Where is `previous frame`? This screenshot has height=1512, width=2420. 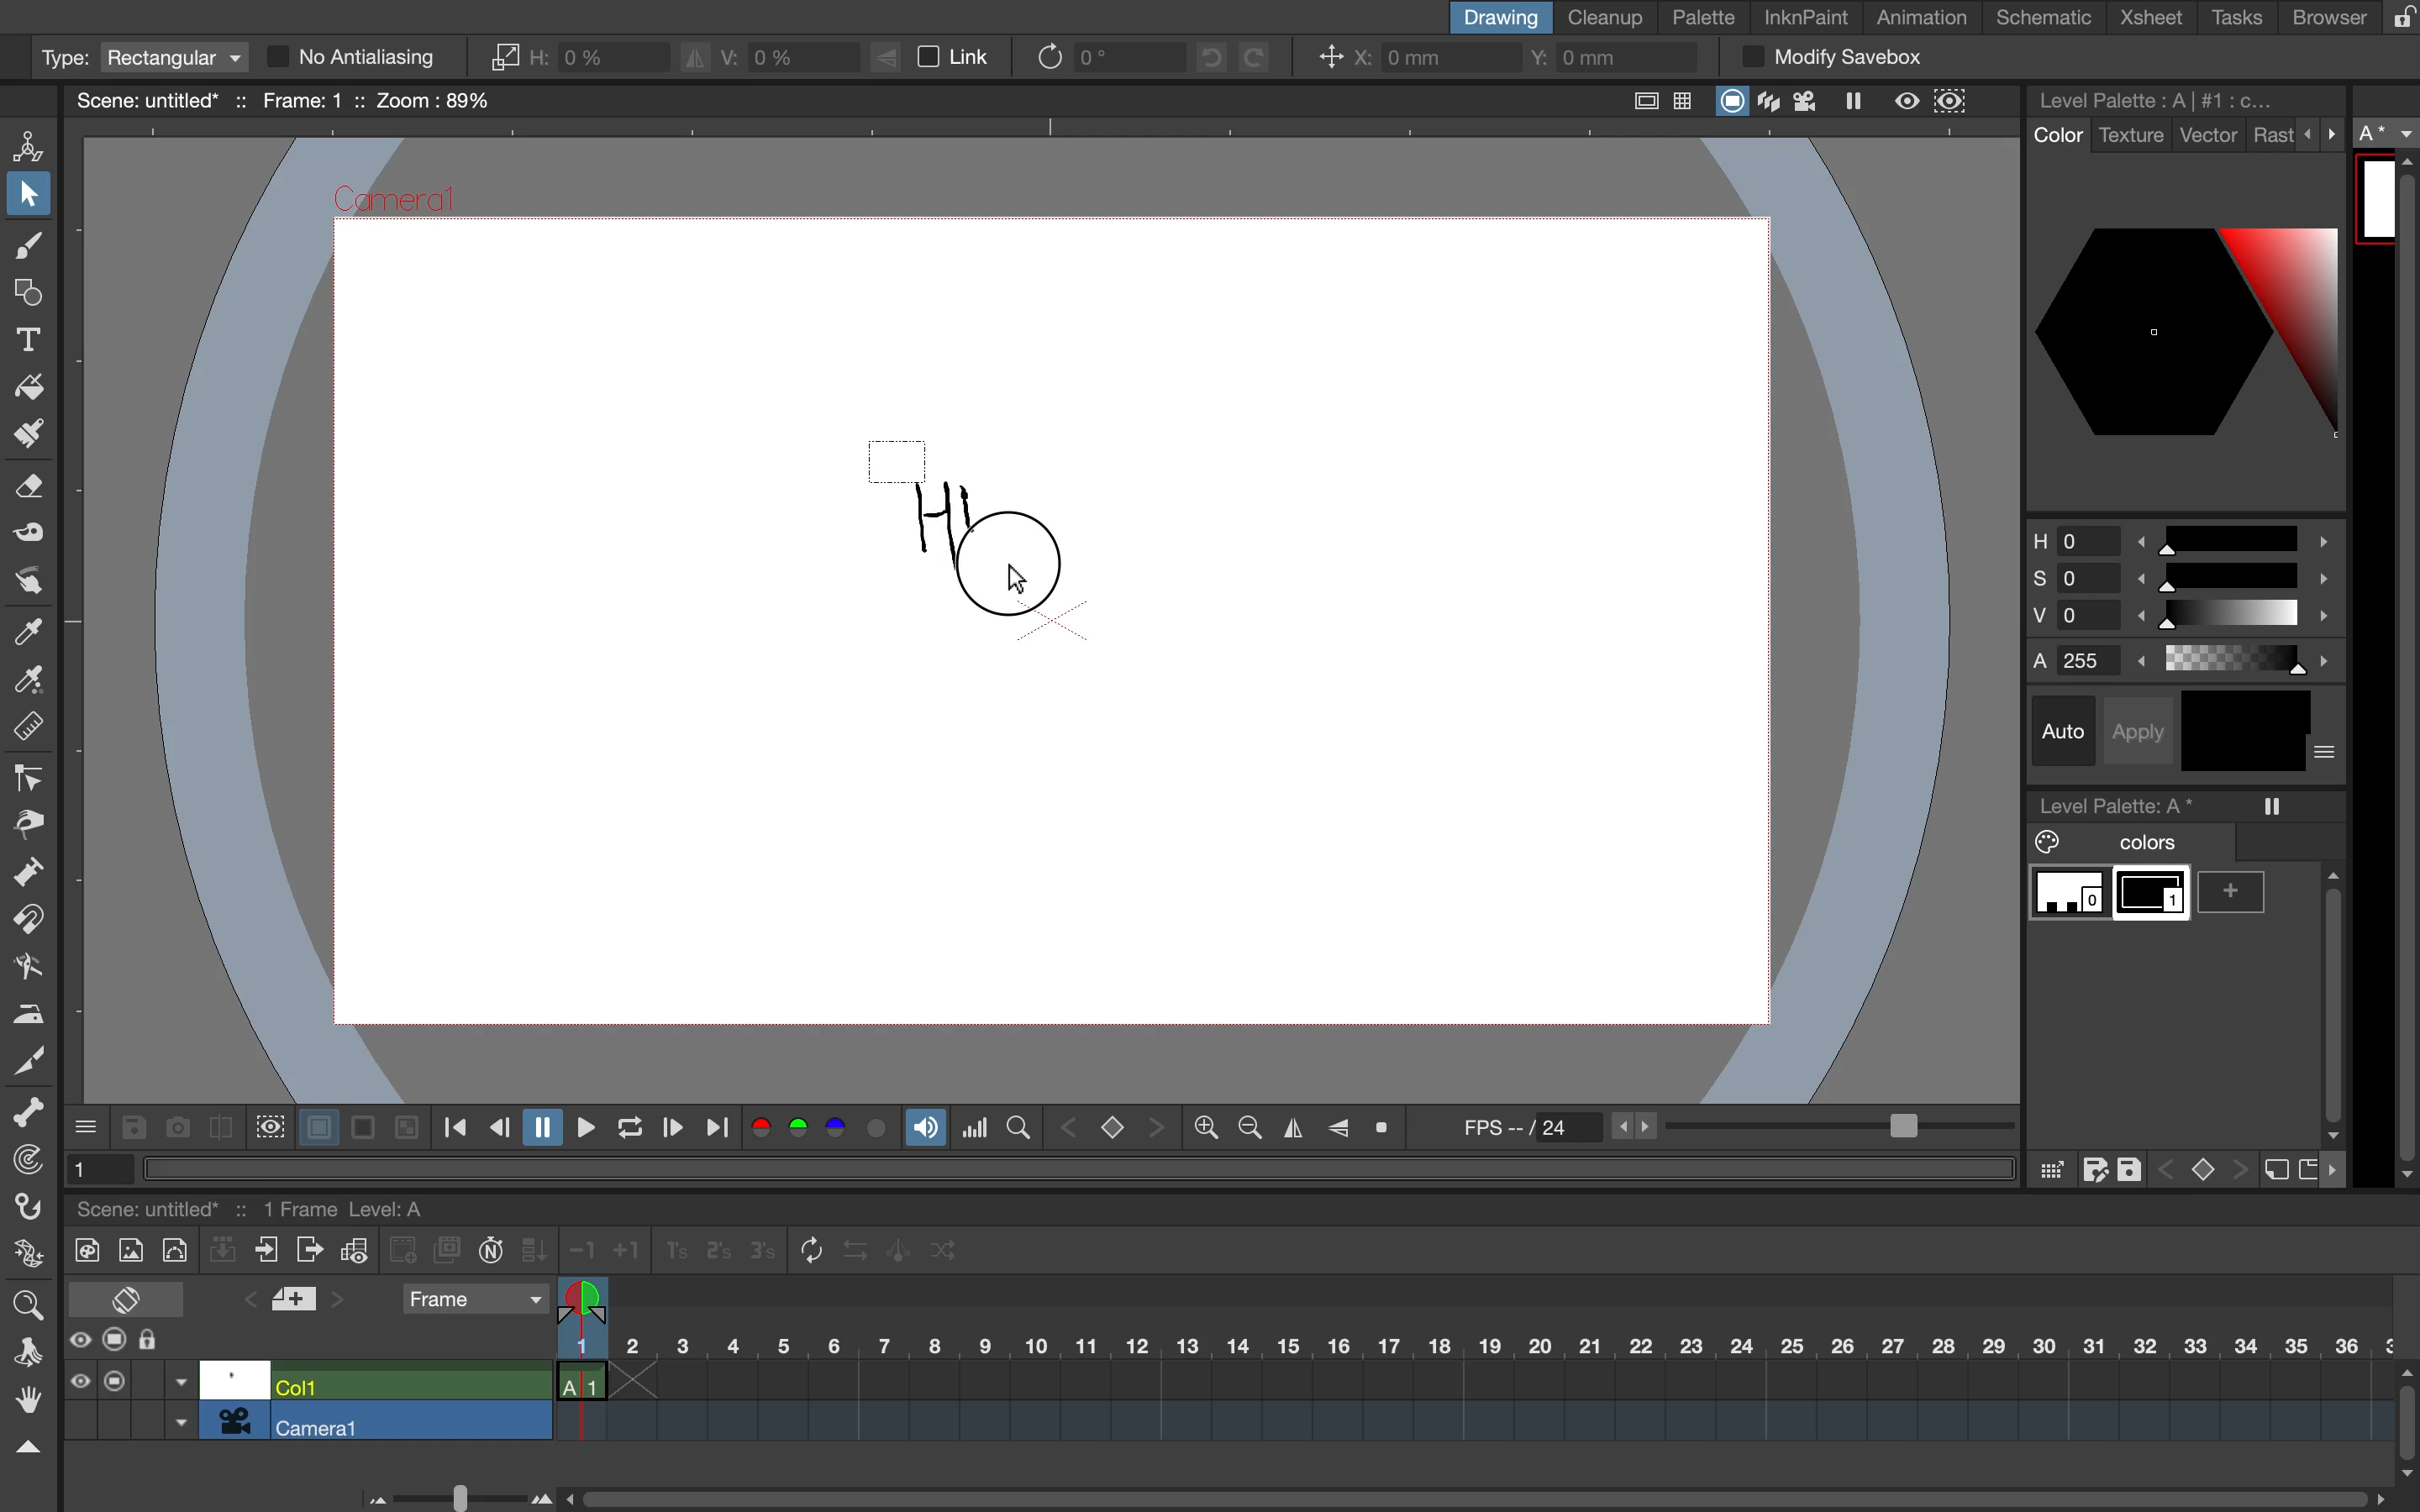
previous frame is located at coordinates (498, 1129).